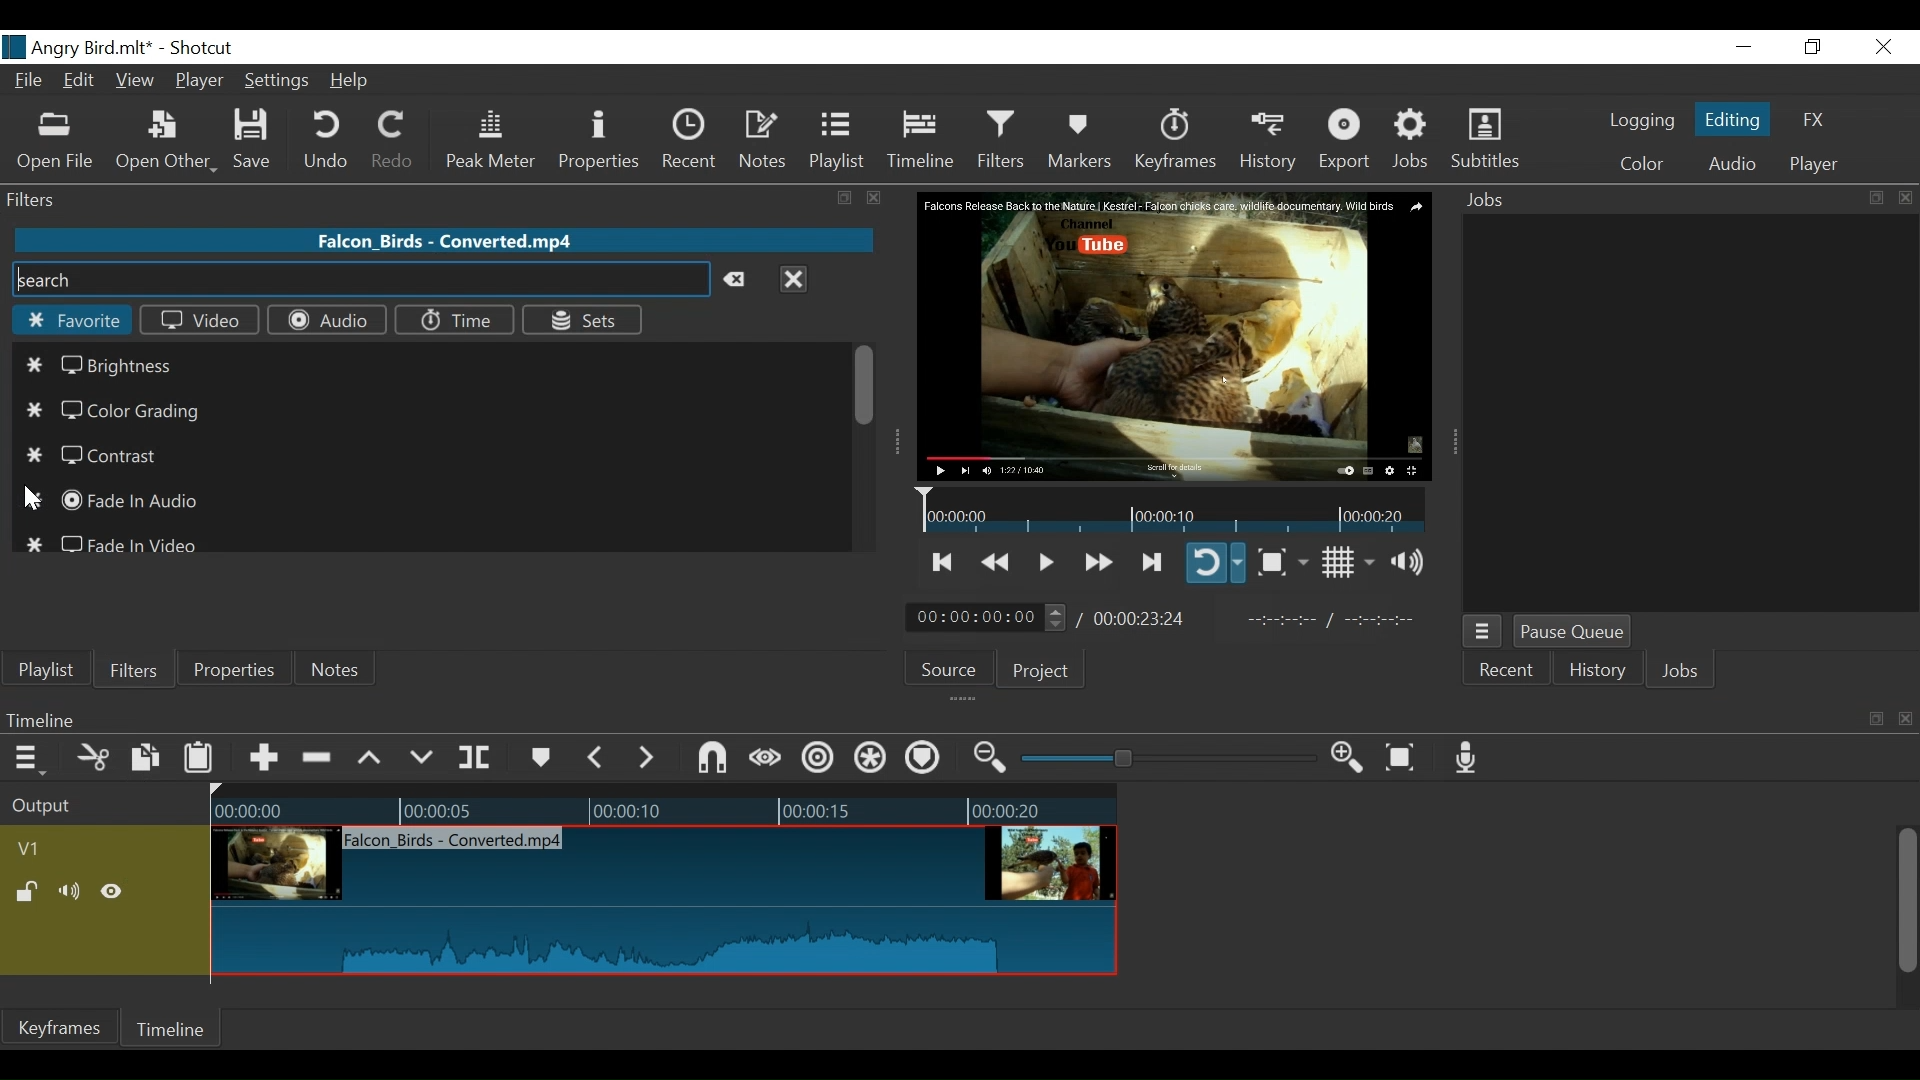  Describe the element at coordinates (316, 623) in the screenshot. I see `View as details` at that location.